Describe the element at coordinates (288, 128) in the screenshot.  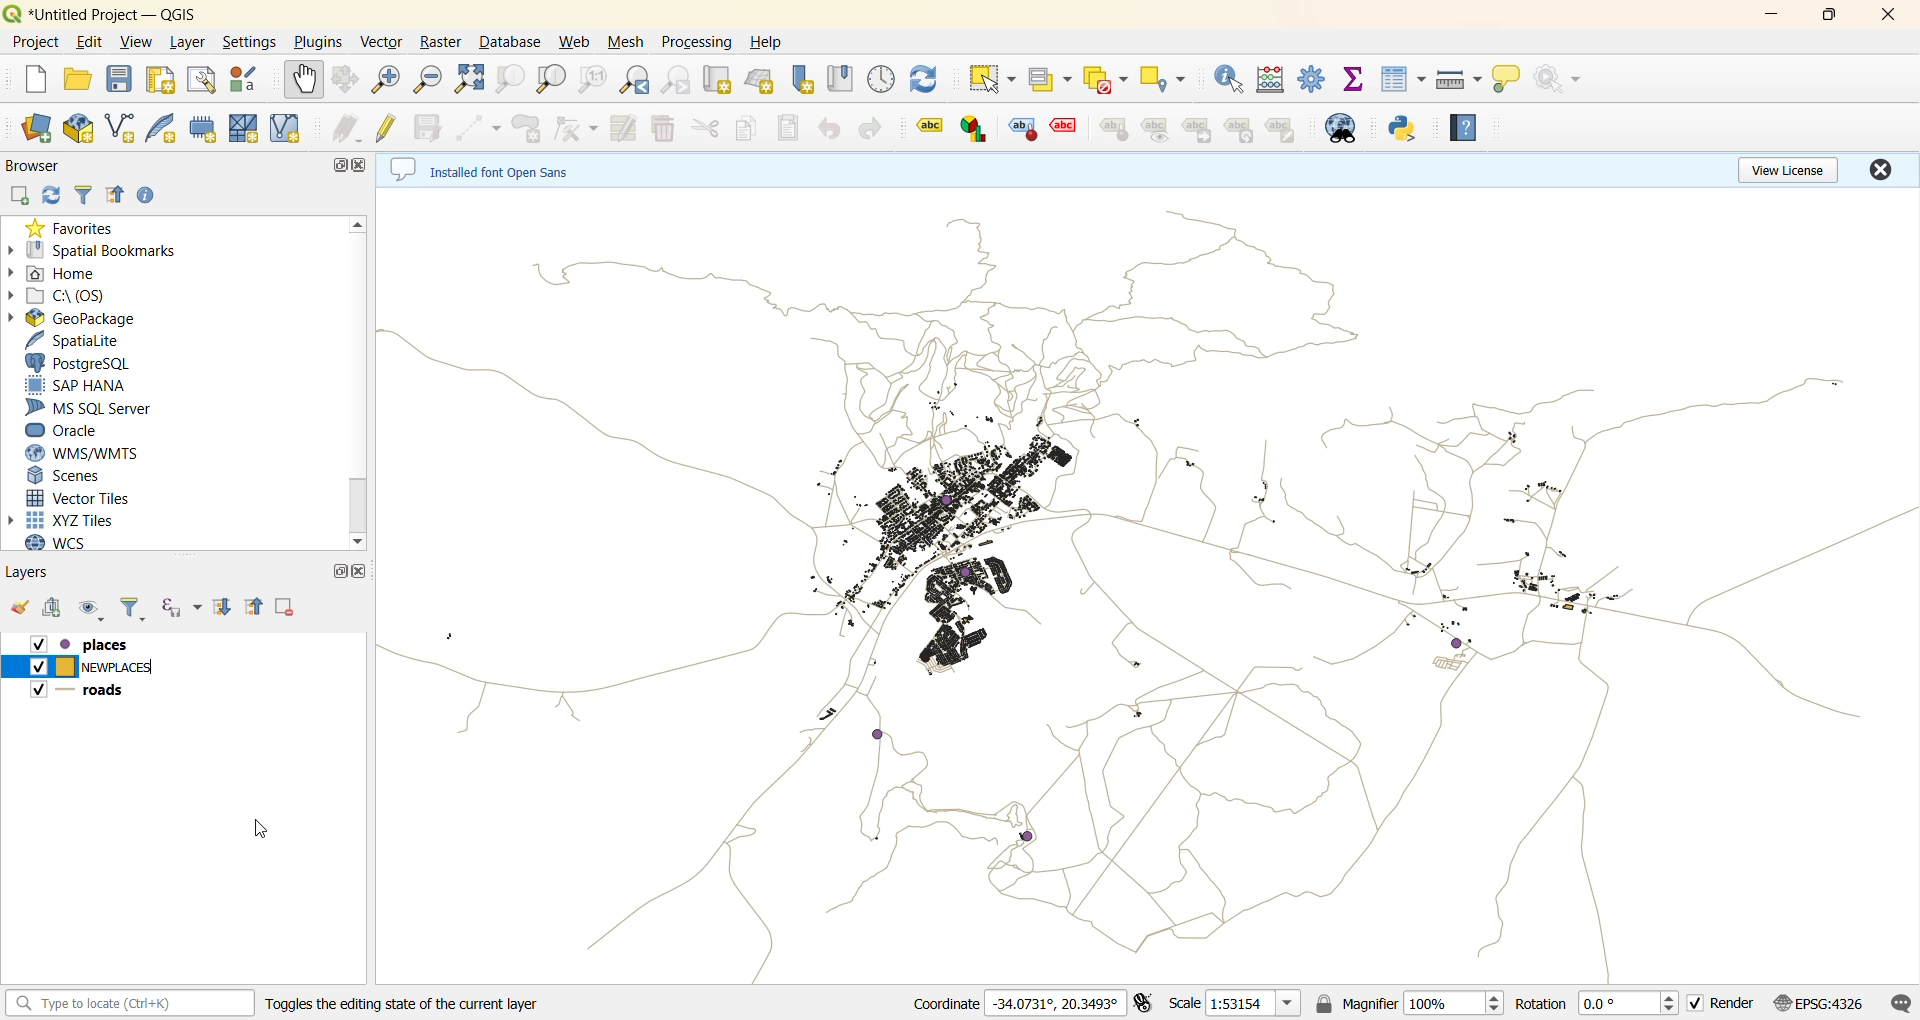
I see `new virtual layer` at that location.